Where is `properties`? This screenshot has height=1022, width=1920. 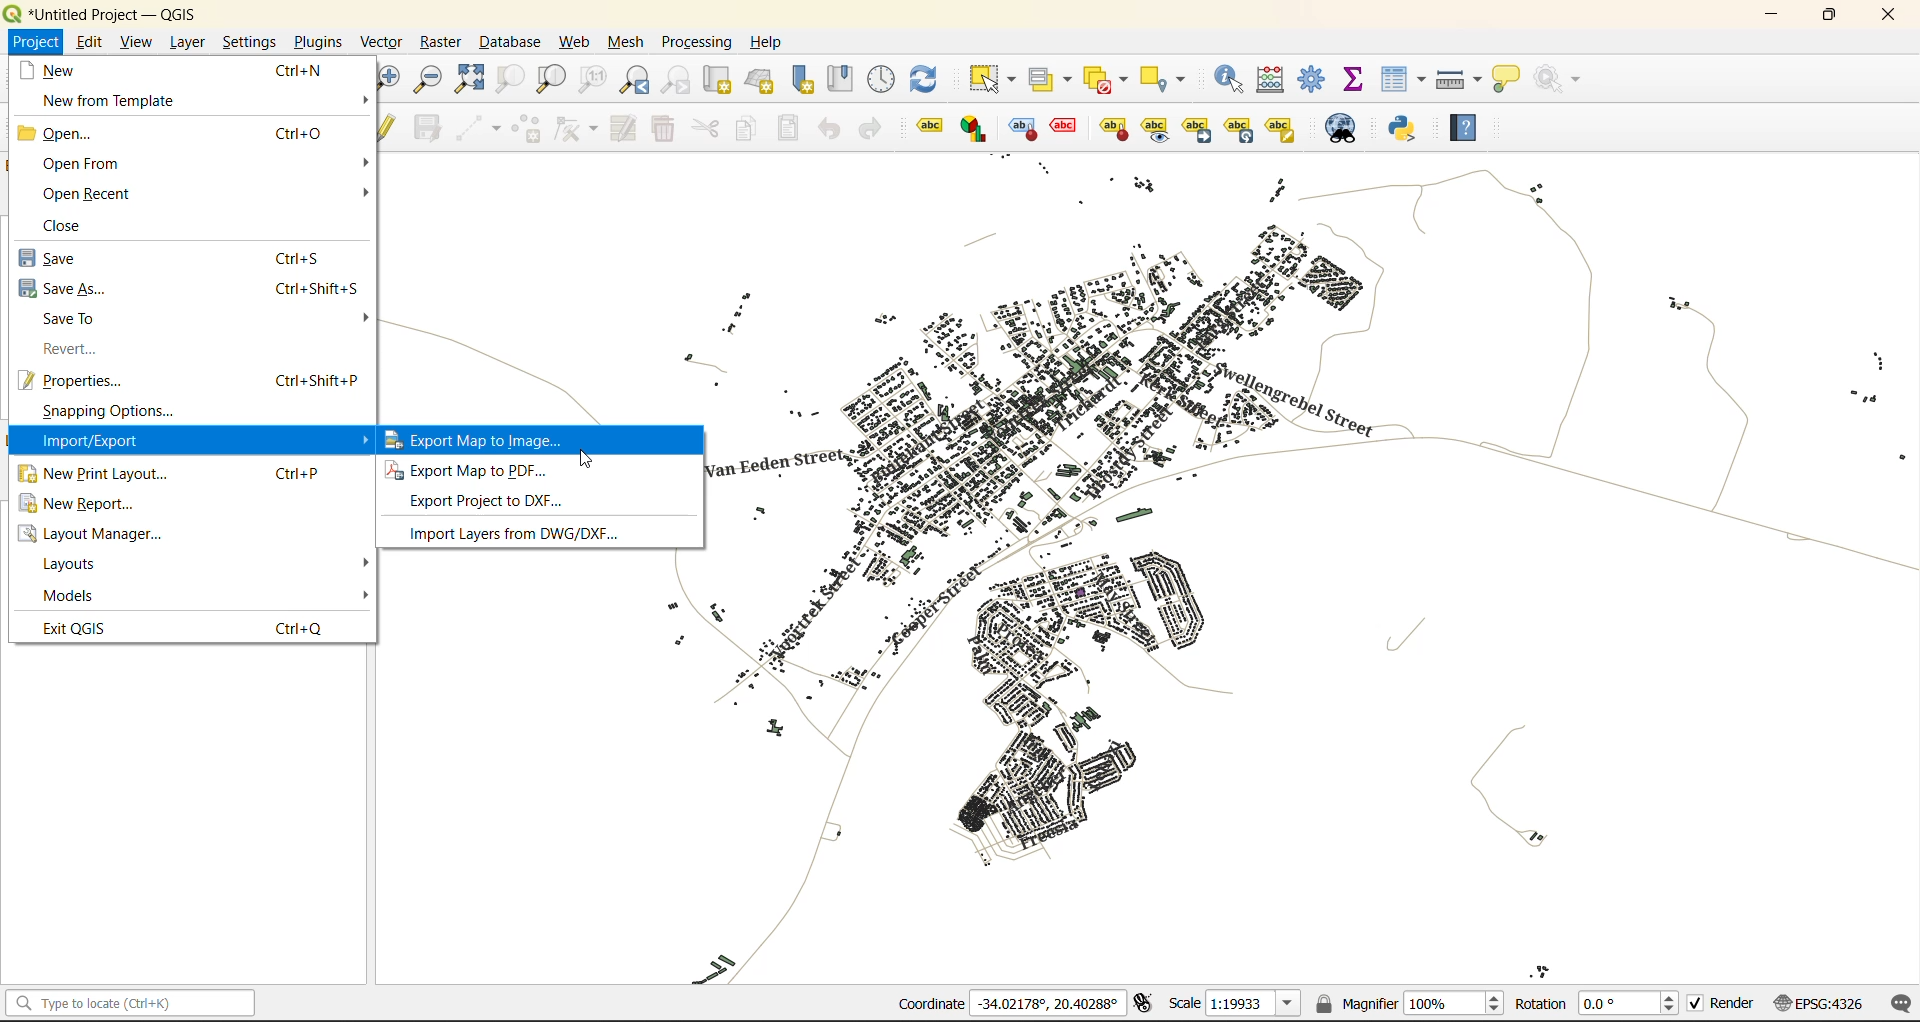
properties is located at coordinates (80, 379).